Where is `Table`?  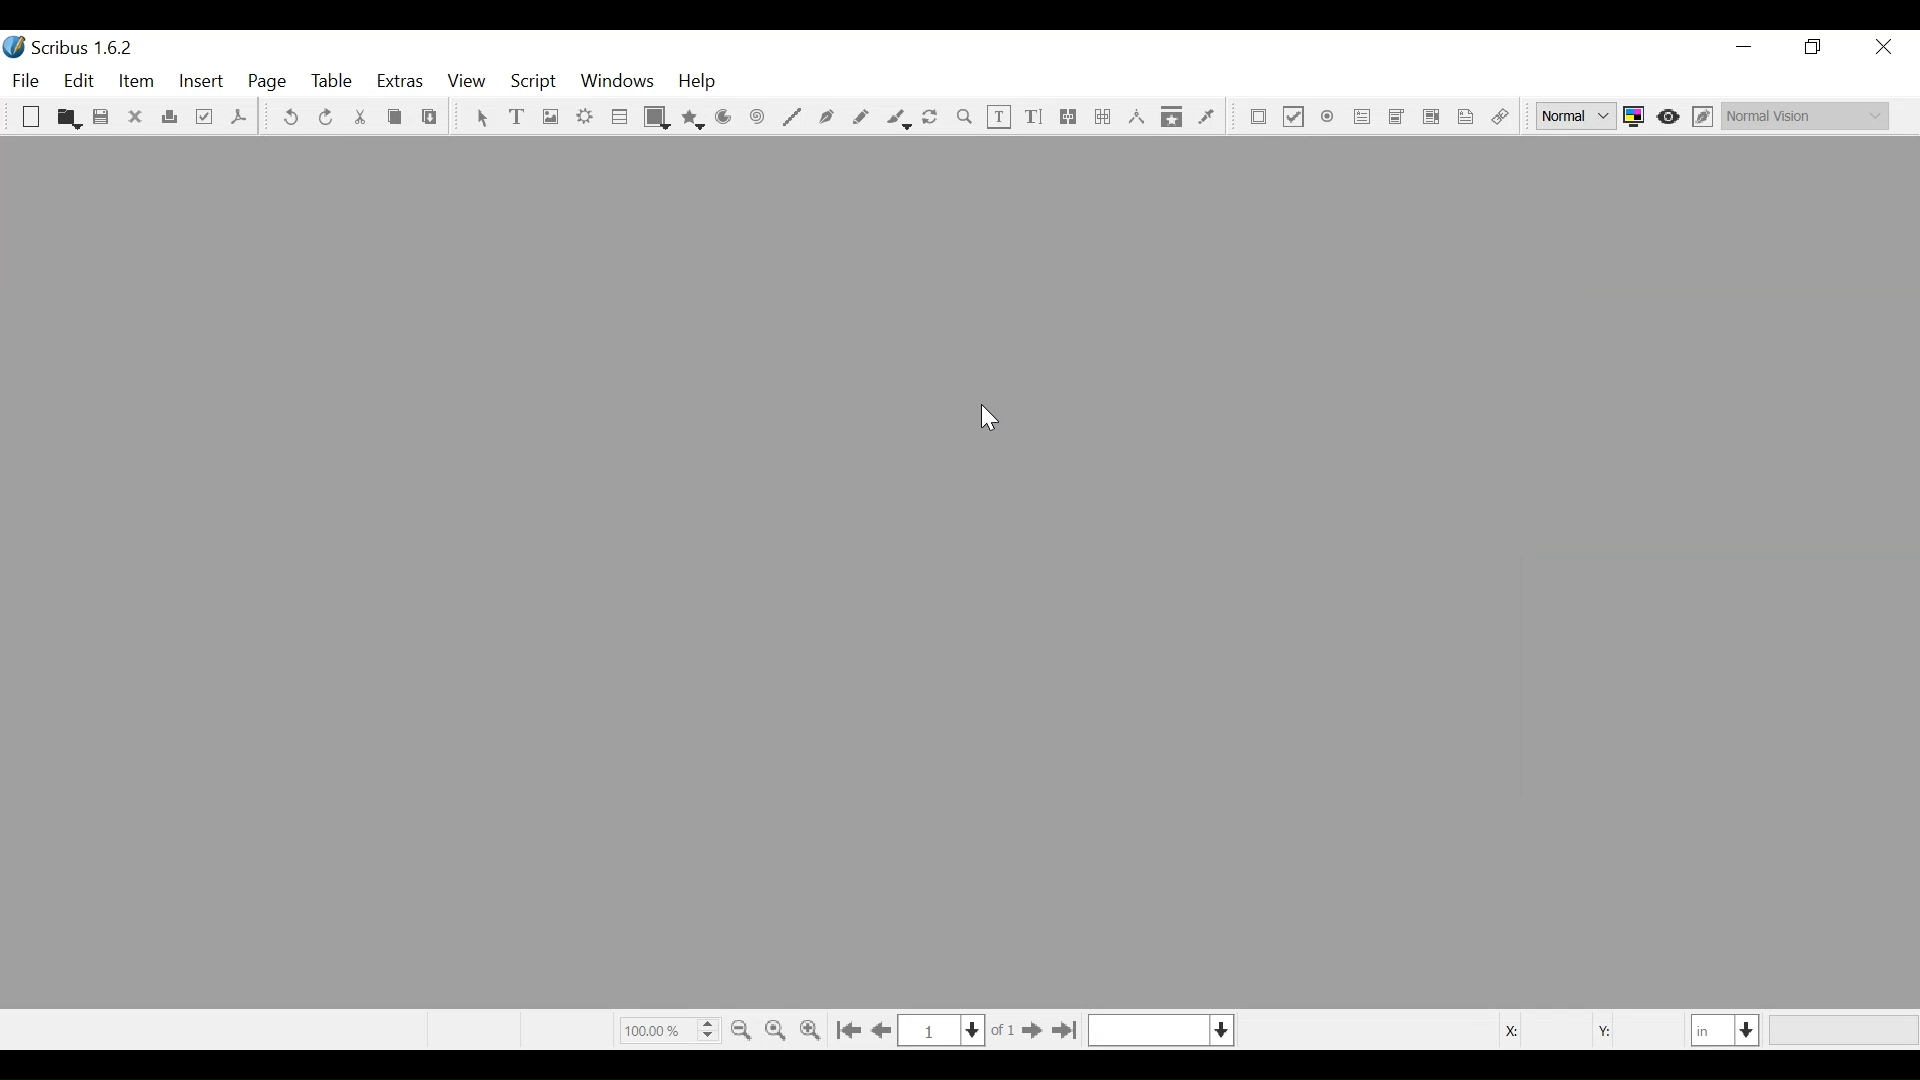 Table is located at coordinates (333, 83).